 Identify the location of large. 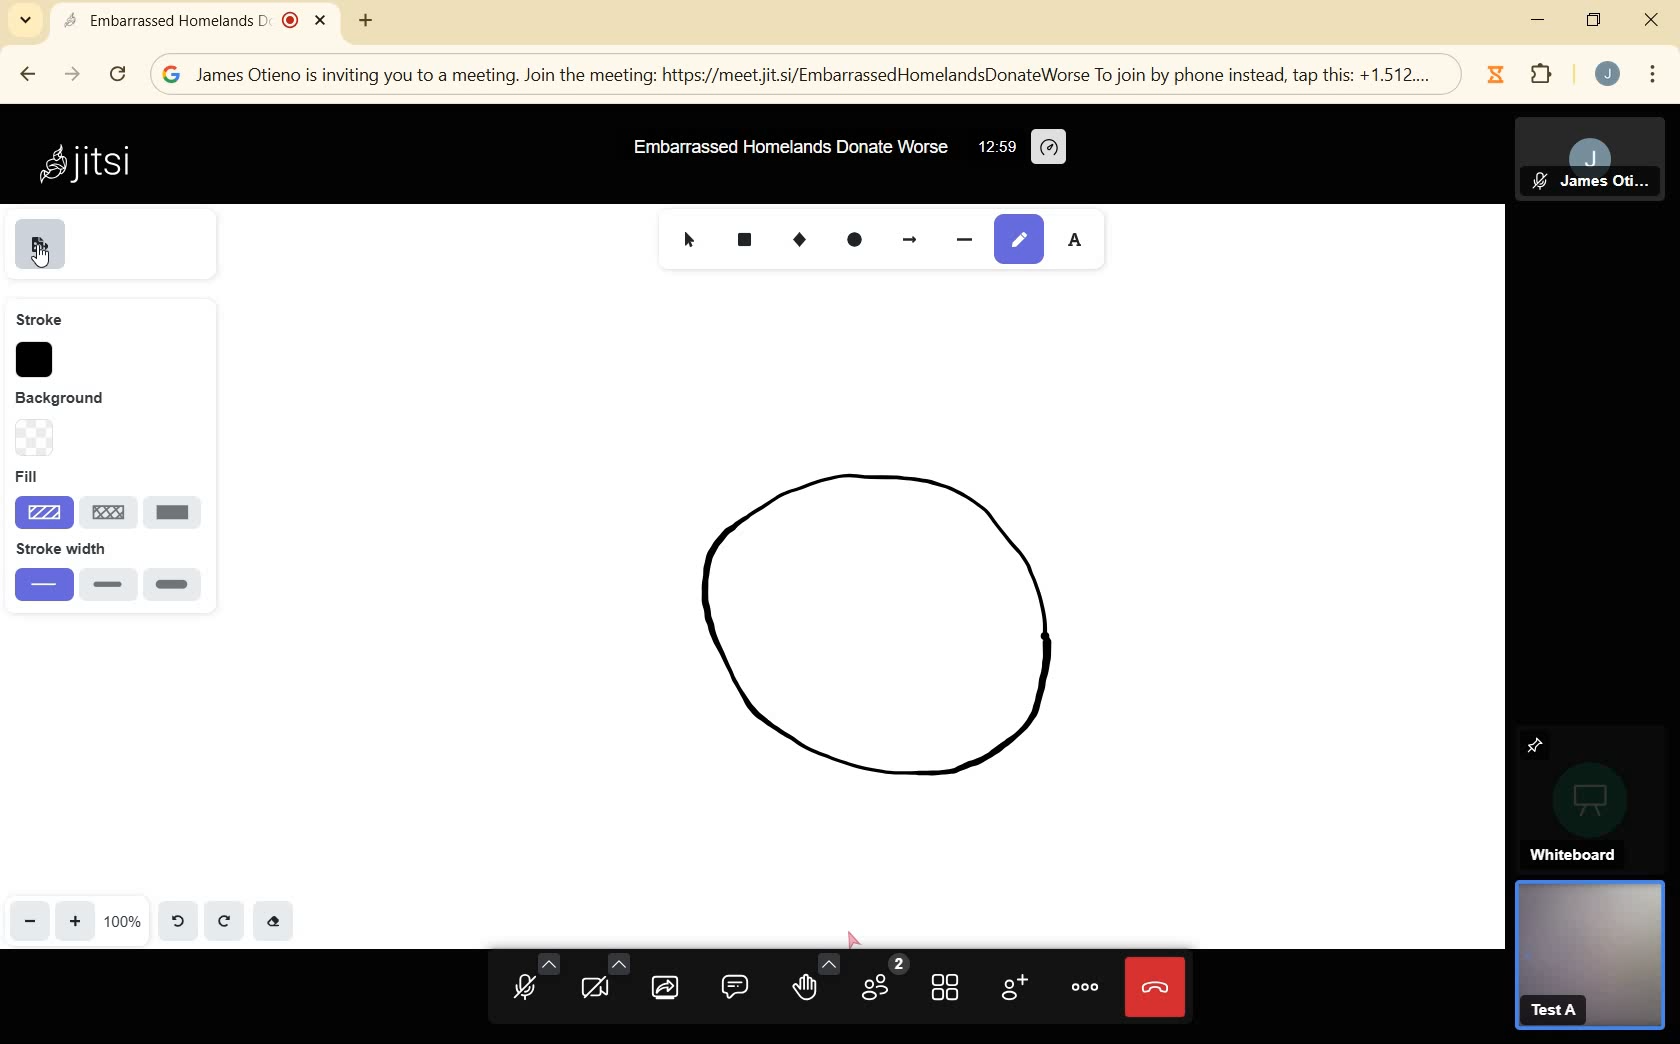
(178, 585).